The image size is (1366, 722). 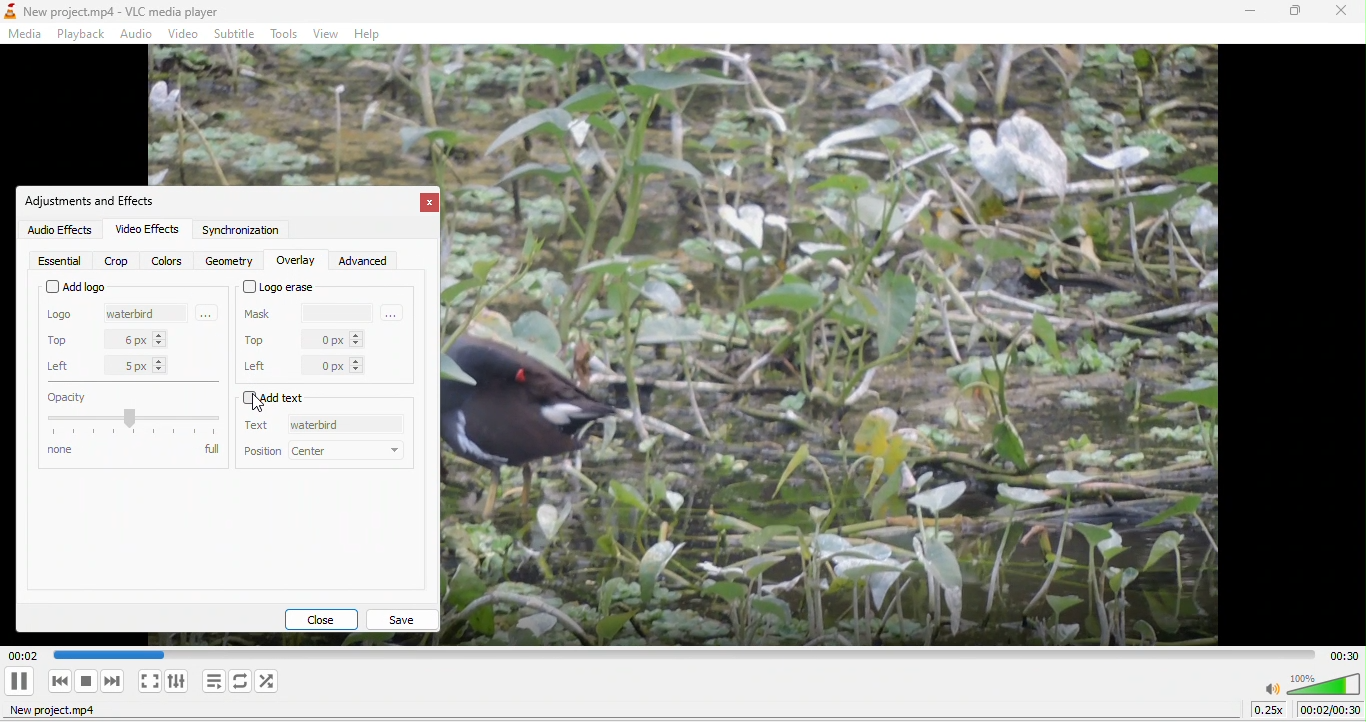 What do you see at coordinates (241, 232) in the screenshot?
I see `synchronization` at bounding box center [241, 232].